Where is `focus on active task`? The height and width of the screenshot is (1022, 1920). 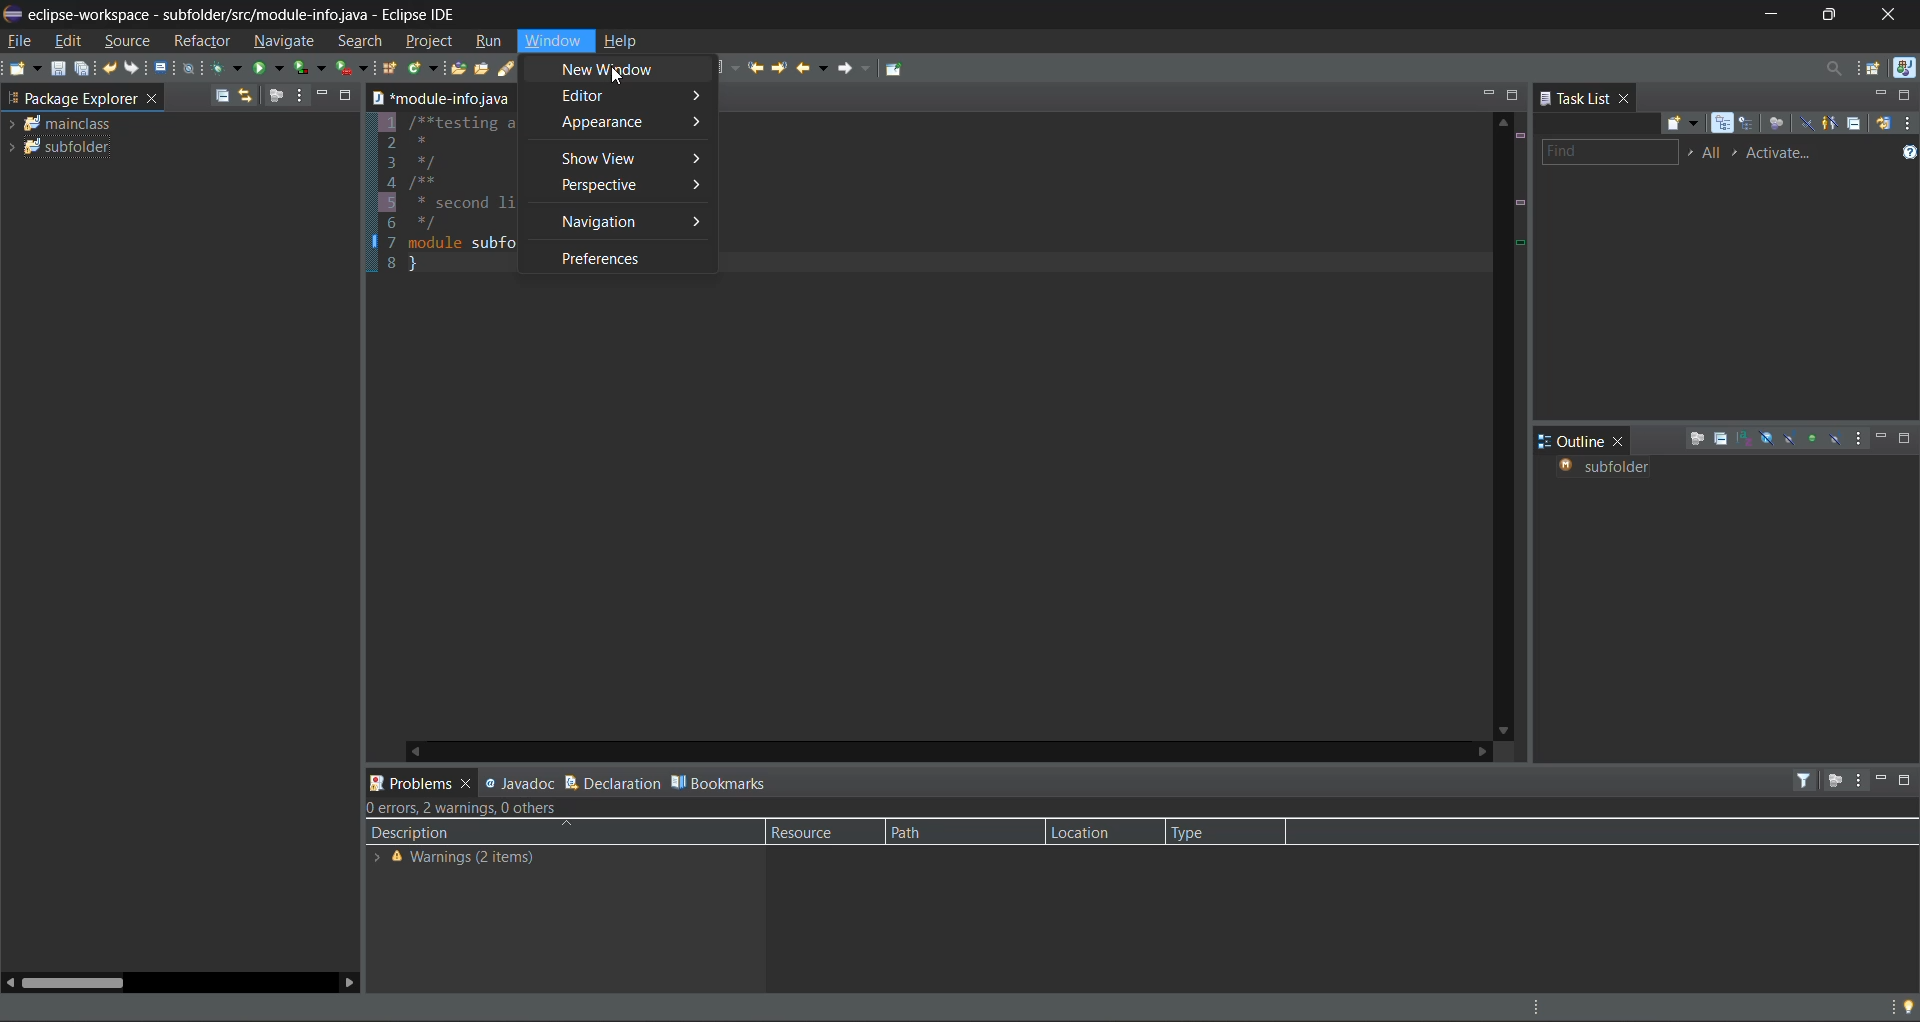 focus on active task is located at coordinates (1835, 779).